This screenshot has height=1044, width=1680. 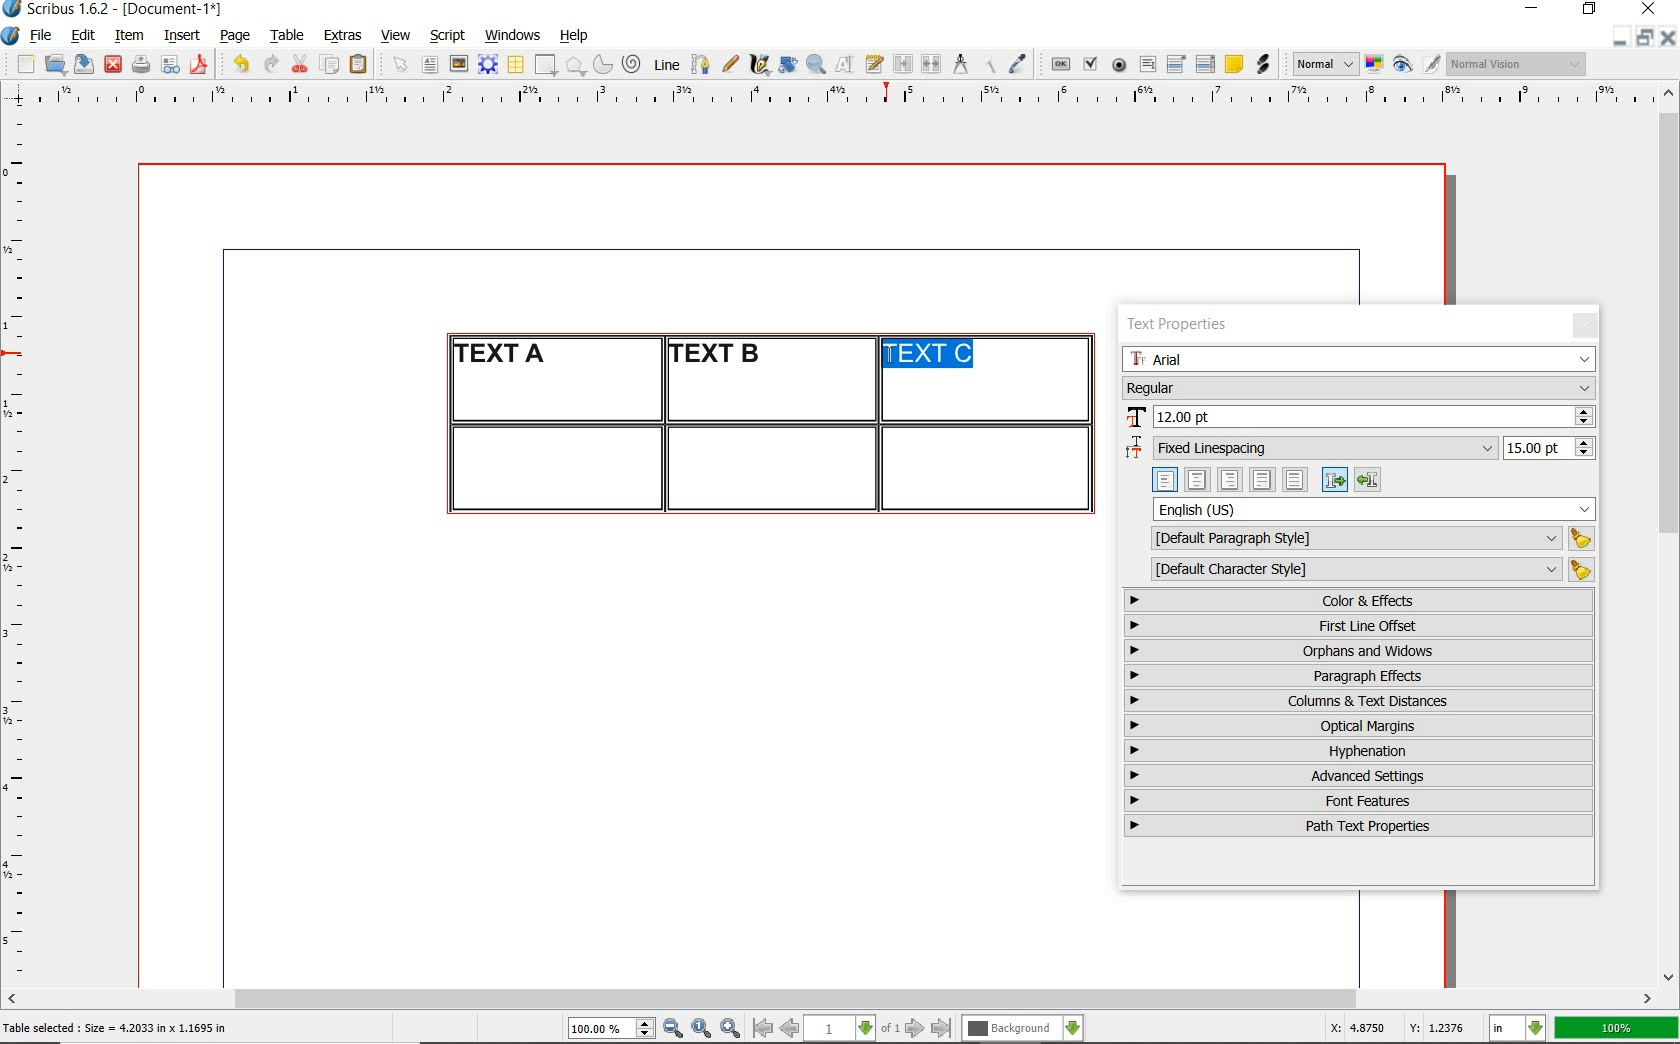 What do you see at coordinates (1359, 751) in the screenshot?
I see `hyphenation` at bounding box center [1359, 751].